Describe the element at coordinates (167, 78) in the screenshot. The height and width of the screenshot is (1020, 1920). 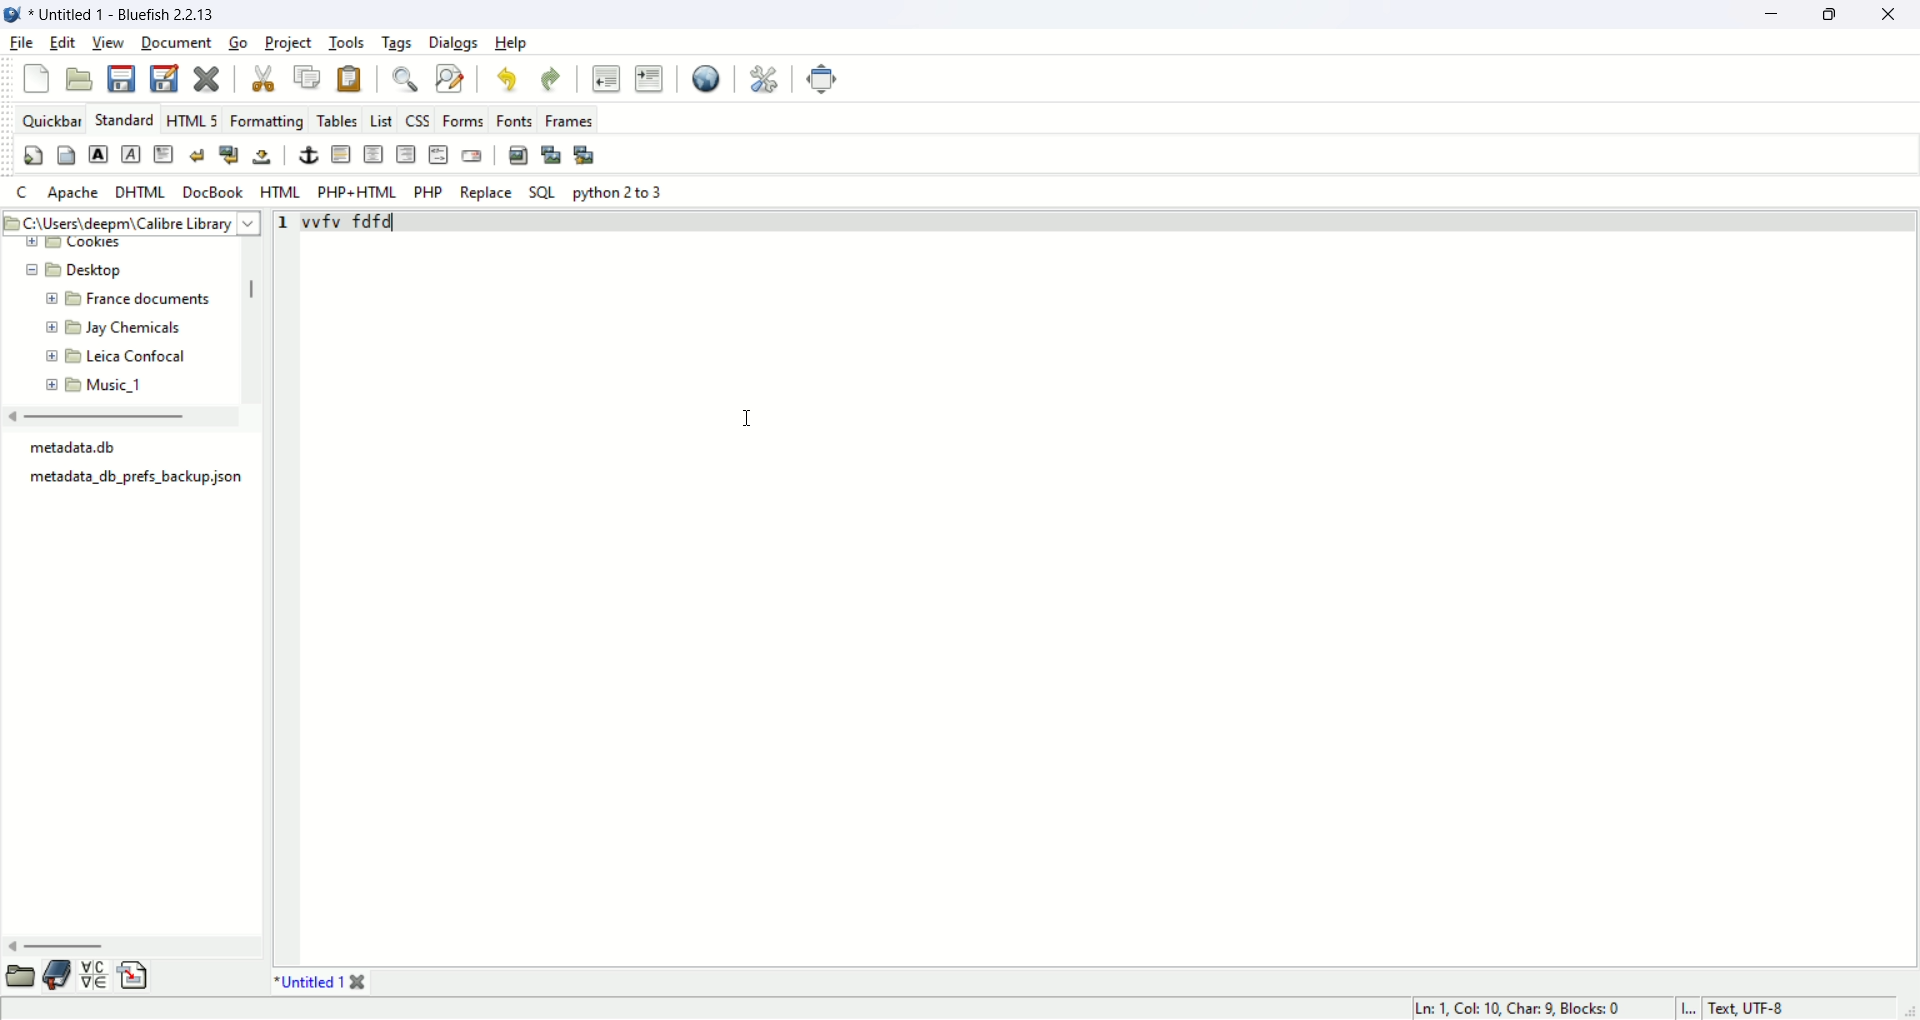
I see `save as` at that location.